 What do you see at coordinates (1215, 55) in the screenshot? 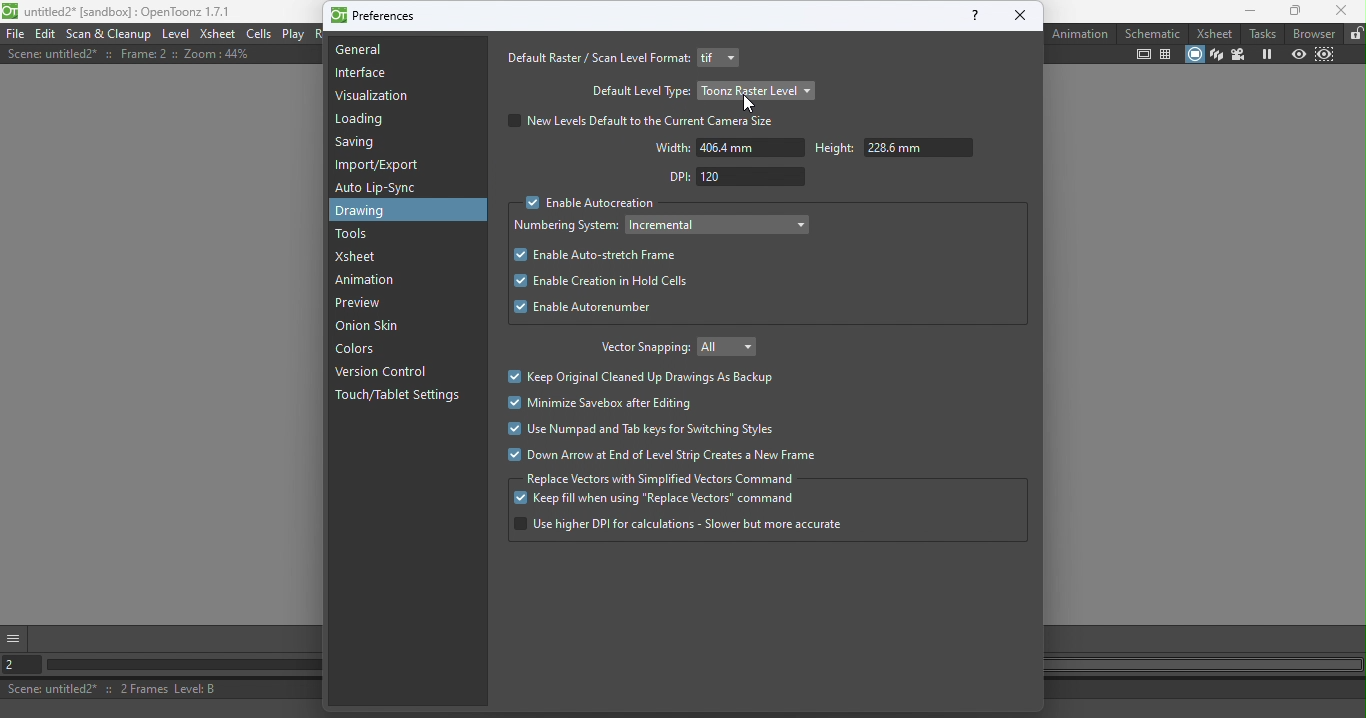
I see `3D View` at bounding box center [1215, 55].